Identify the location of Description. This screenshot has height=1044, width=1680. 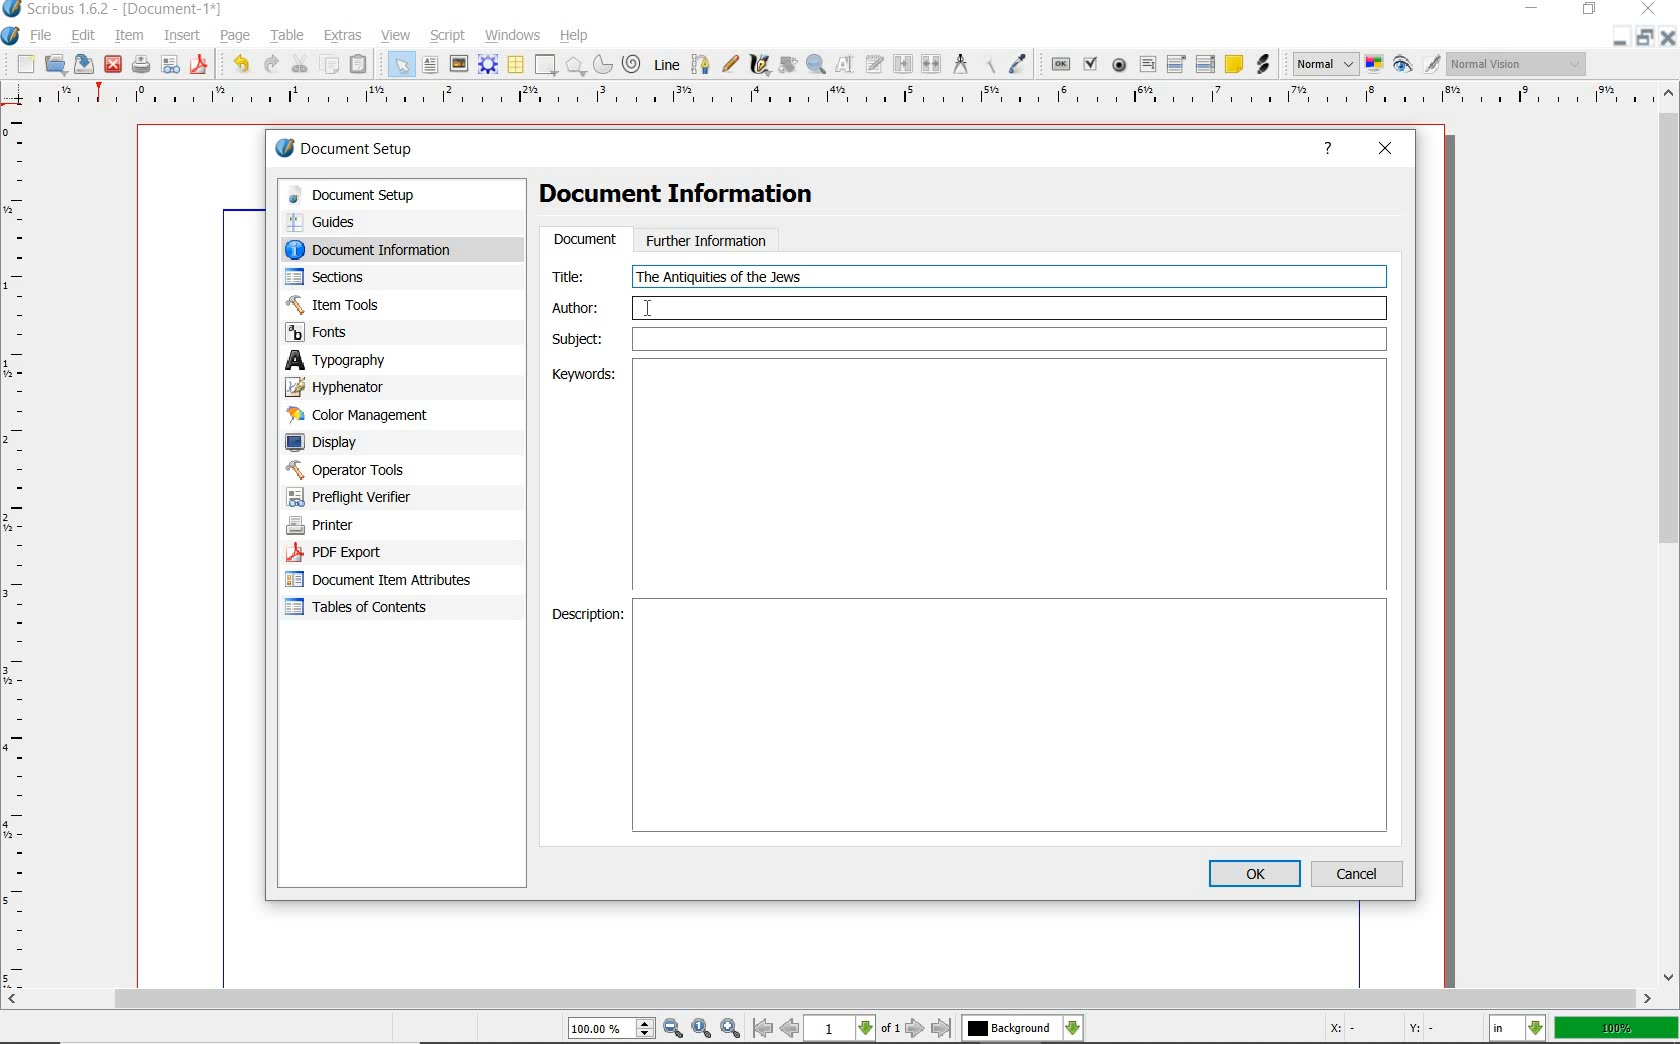
(586, 617).